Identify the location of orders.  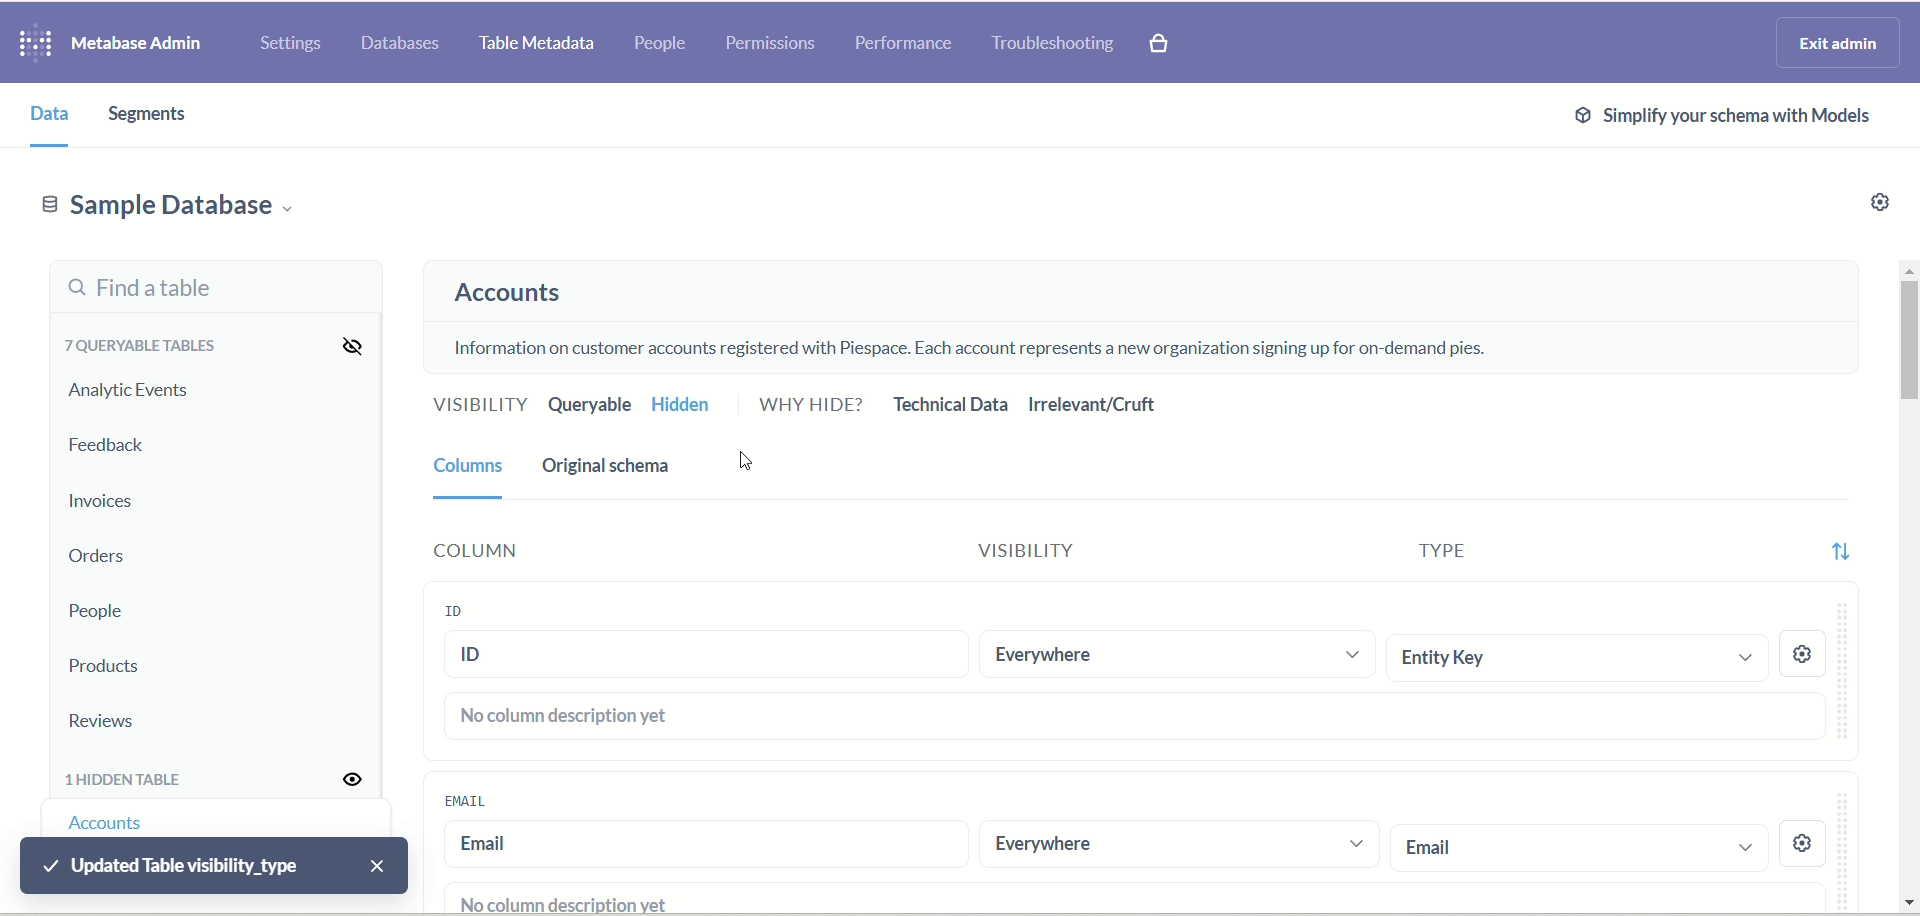
(103, 559).